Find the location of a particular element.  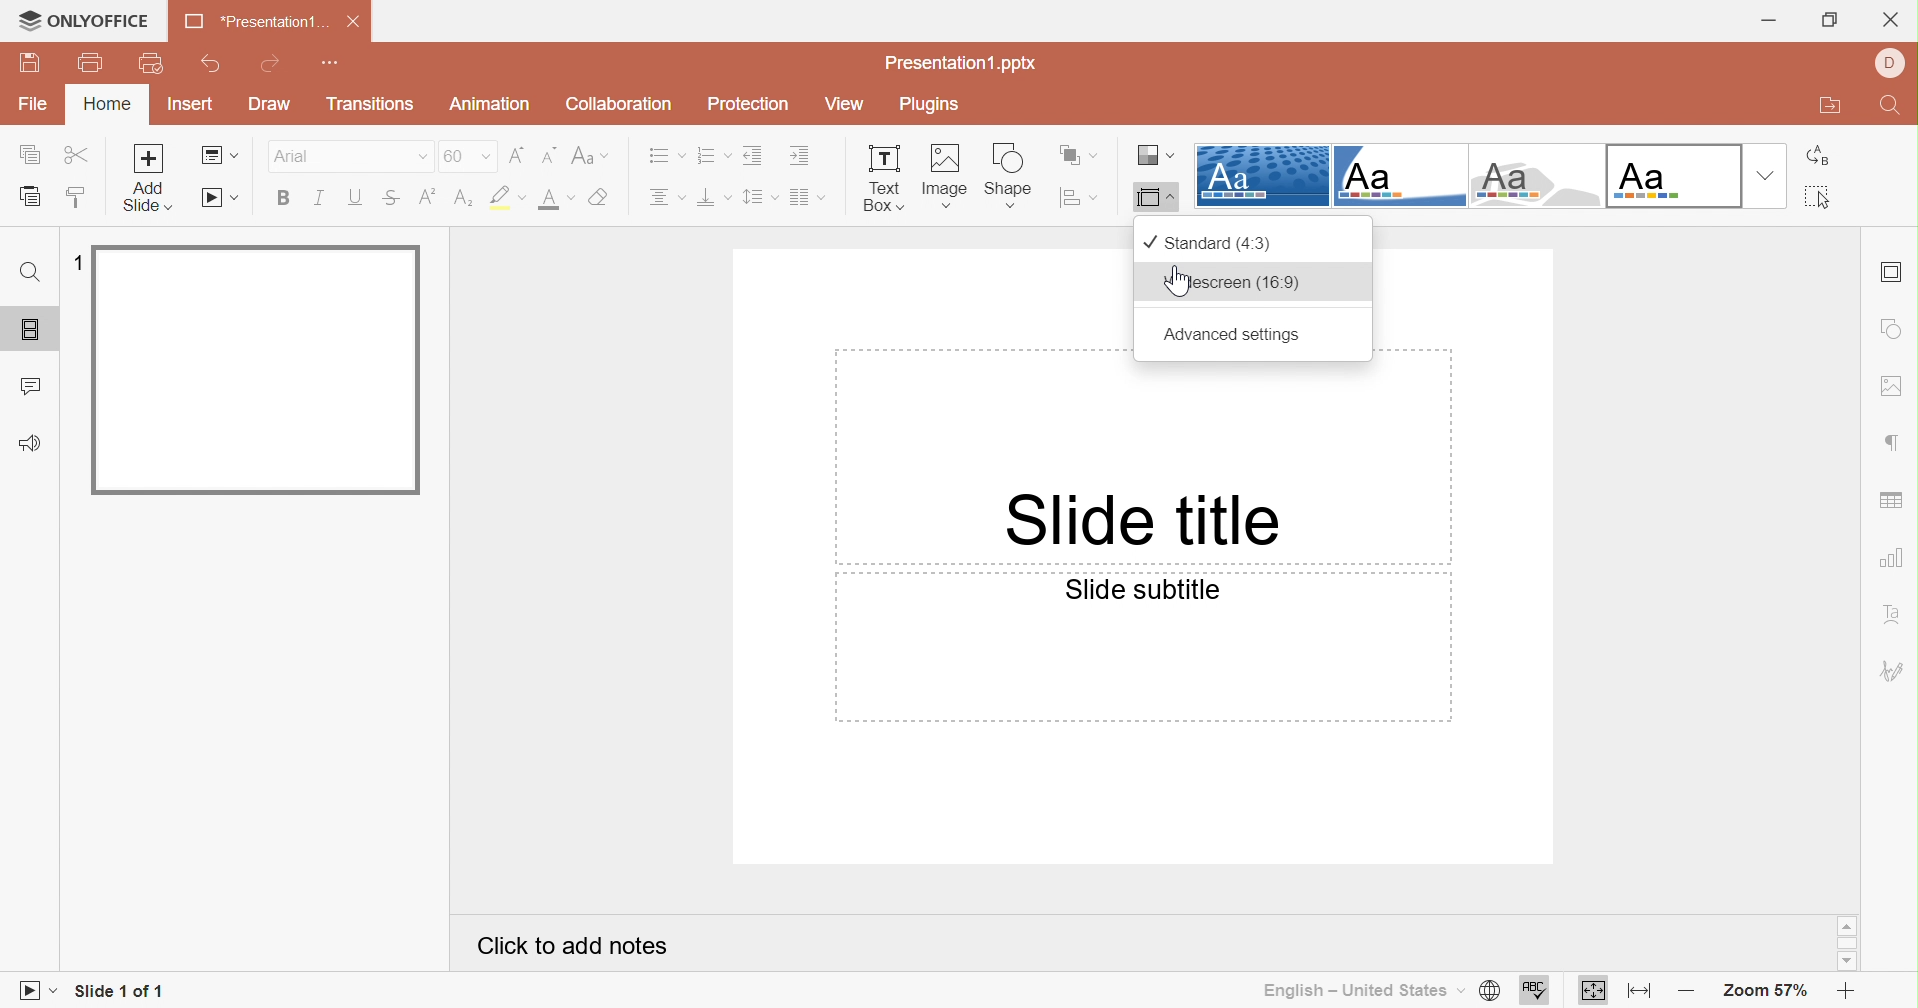

Set document language is located at coordinates (1493, 990).